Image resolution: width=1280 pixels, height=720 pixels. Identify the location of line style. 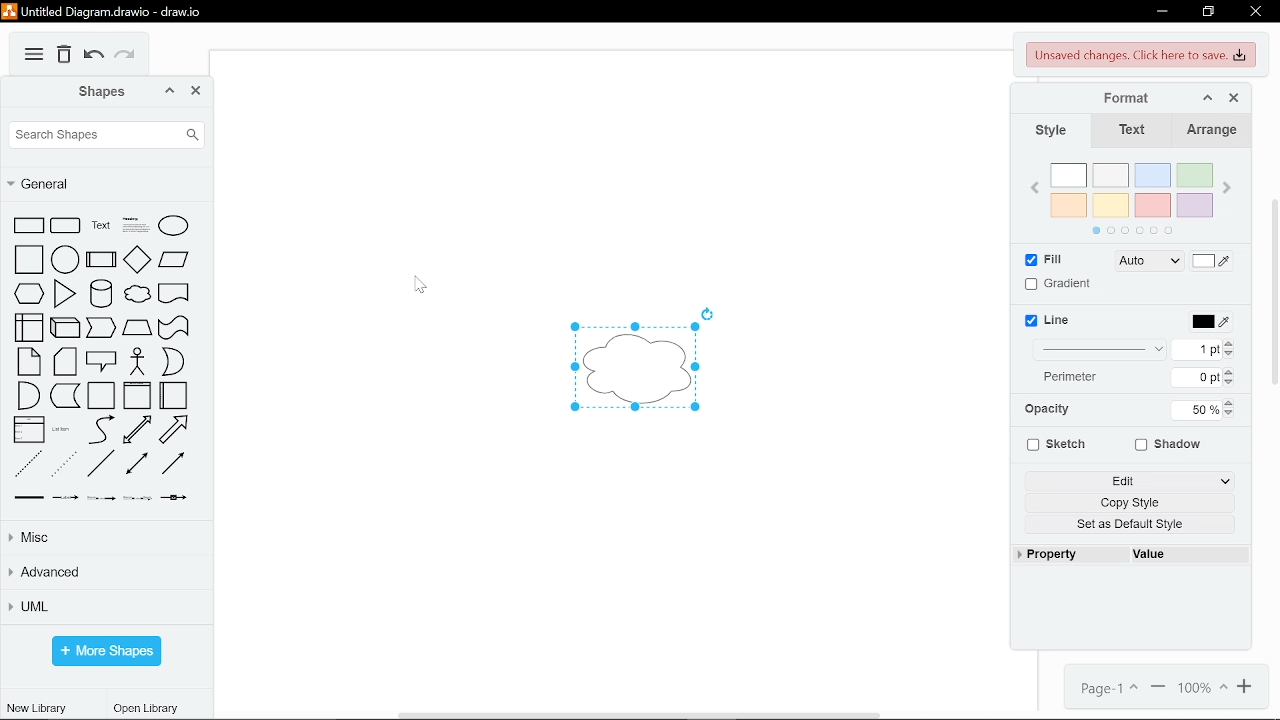
(1102, 350).